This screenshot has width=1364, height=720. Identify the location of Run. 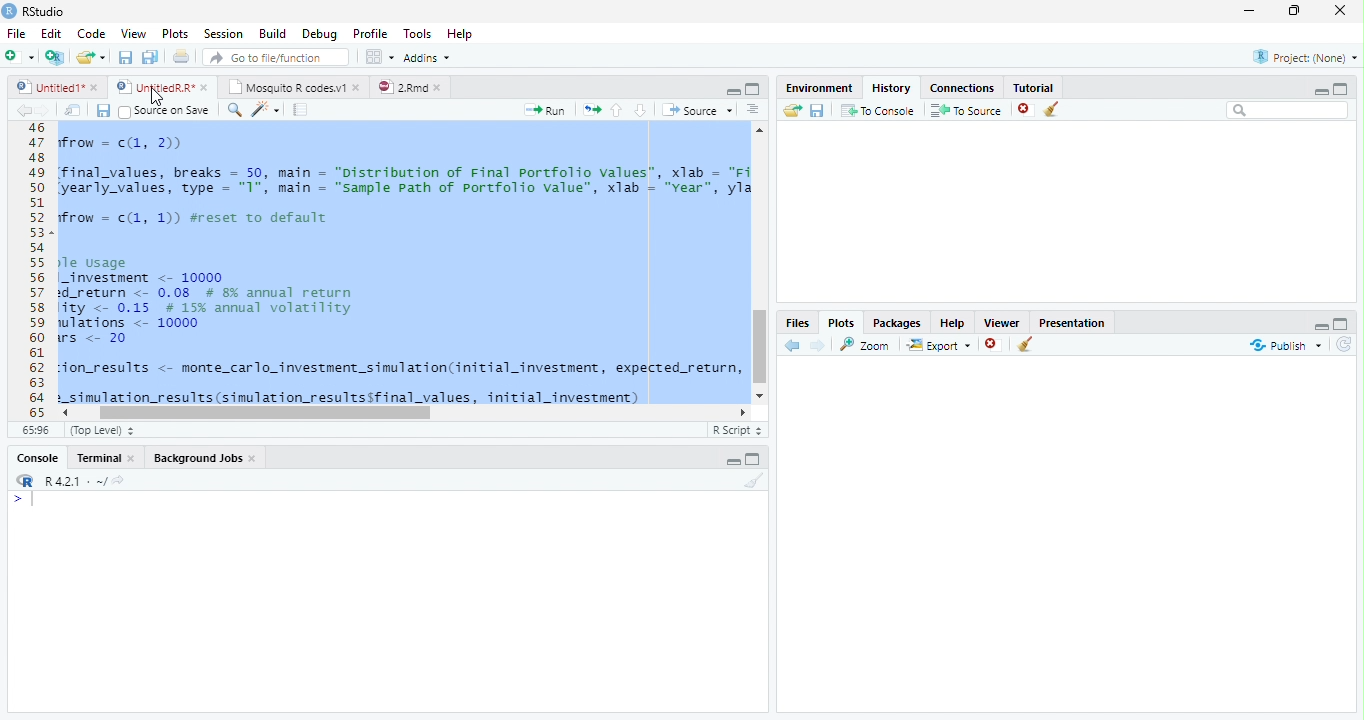
(546, 110).